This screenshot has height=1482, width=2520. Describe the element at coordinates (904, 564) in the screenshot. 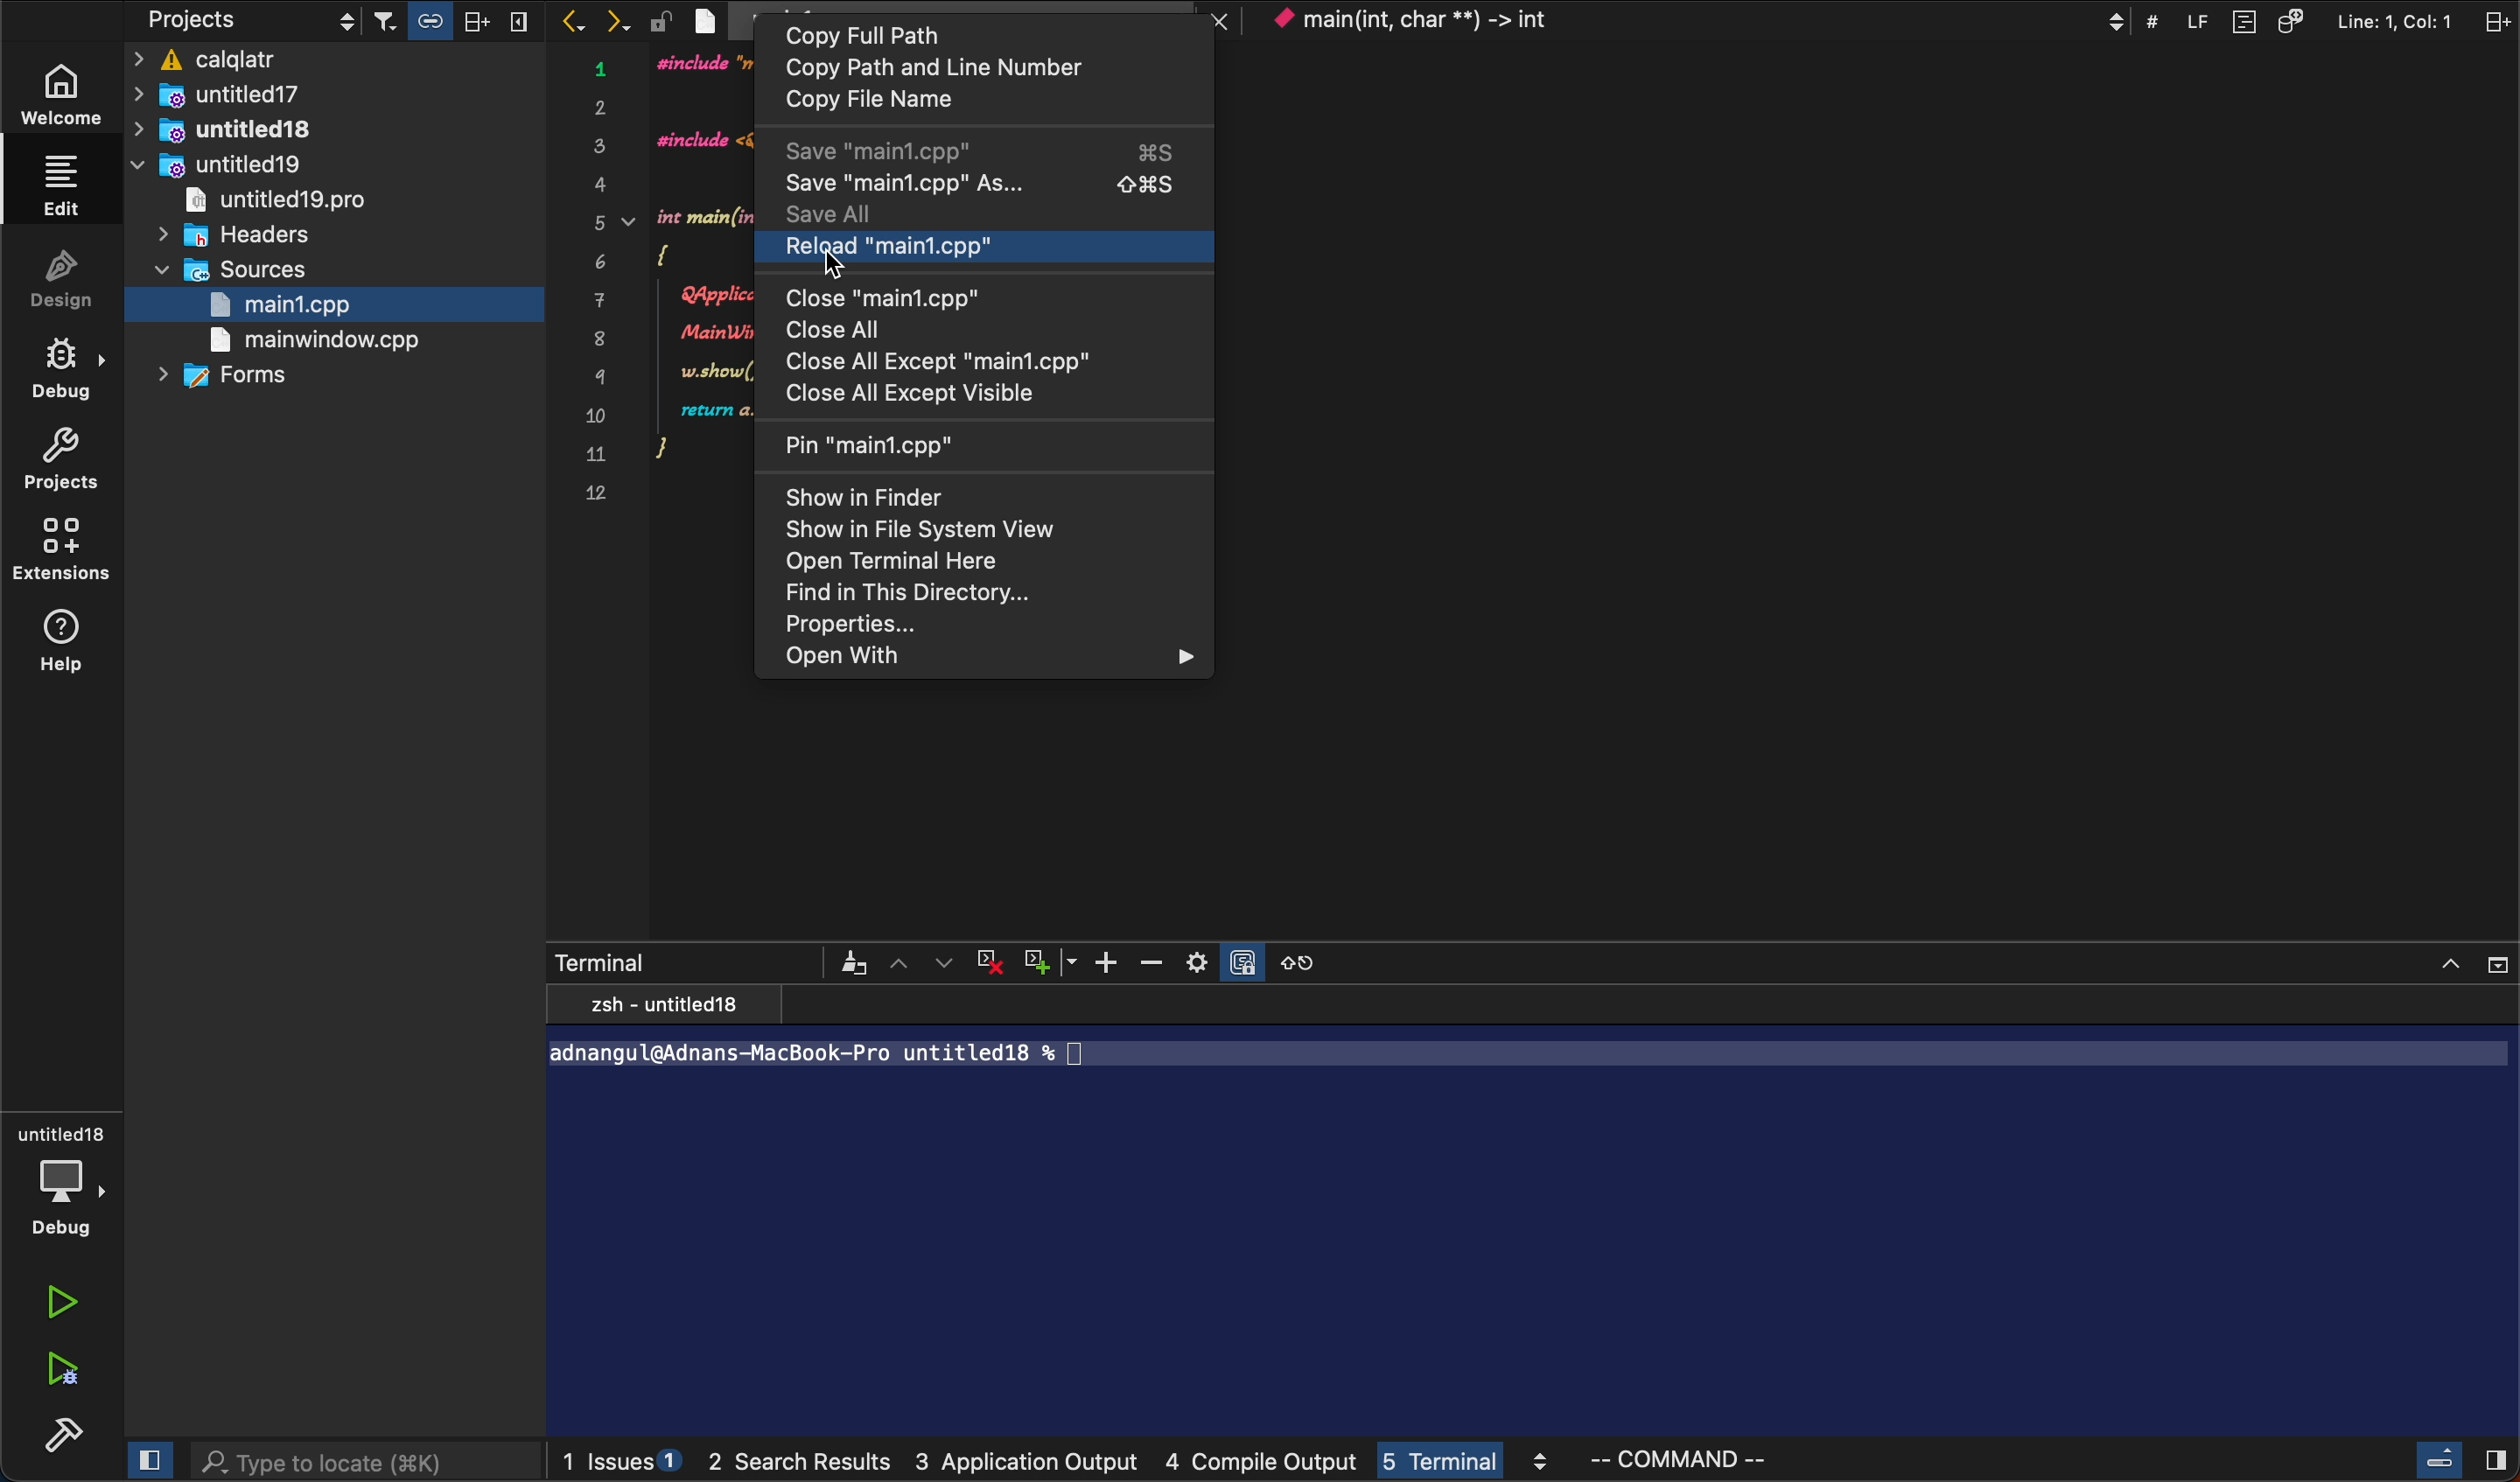

I see `open` at that location.